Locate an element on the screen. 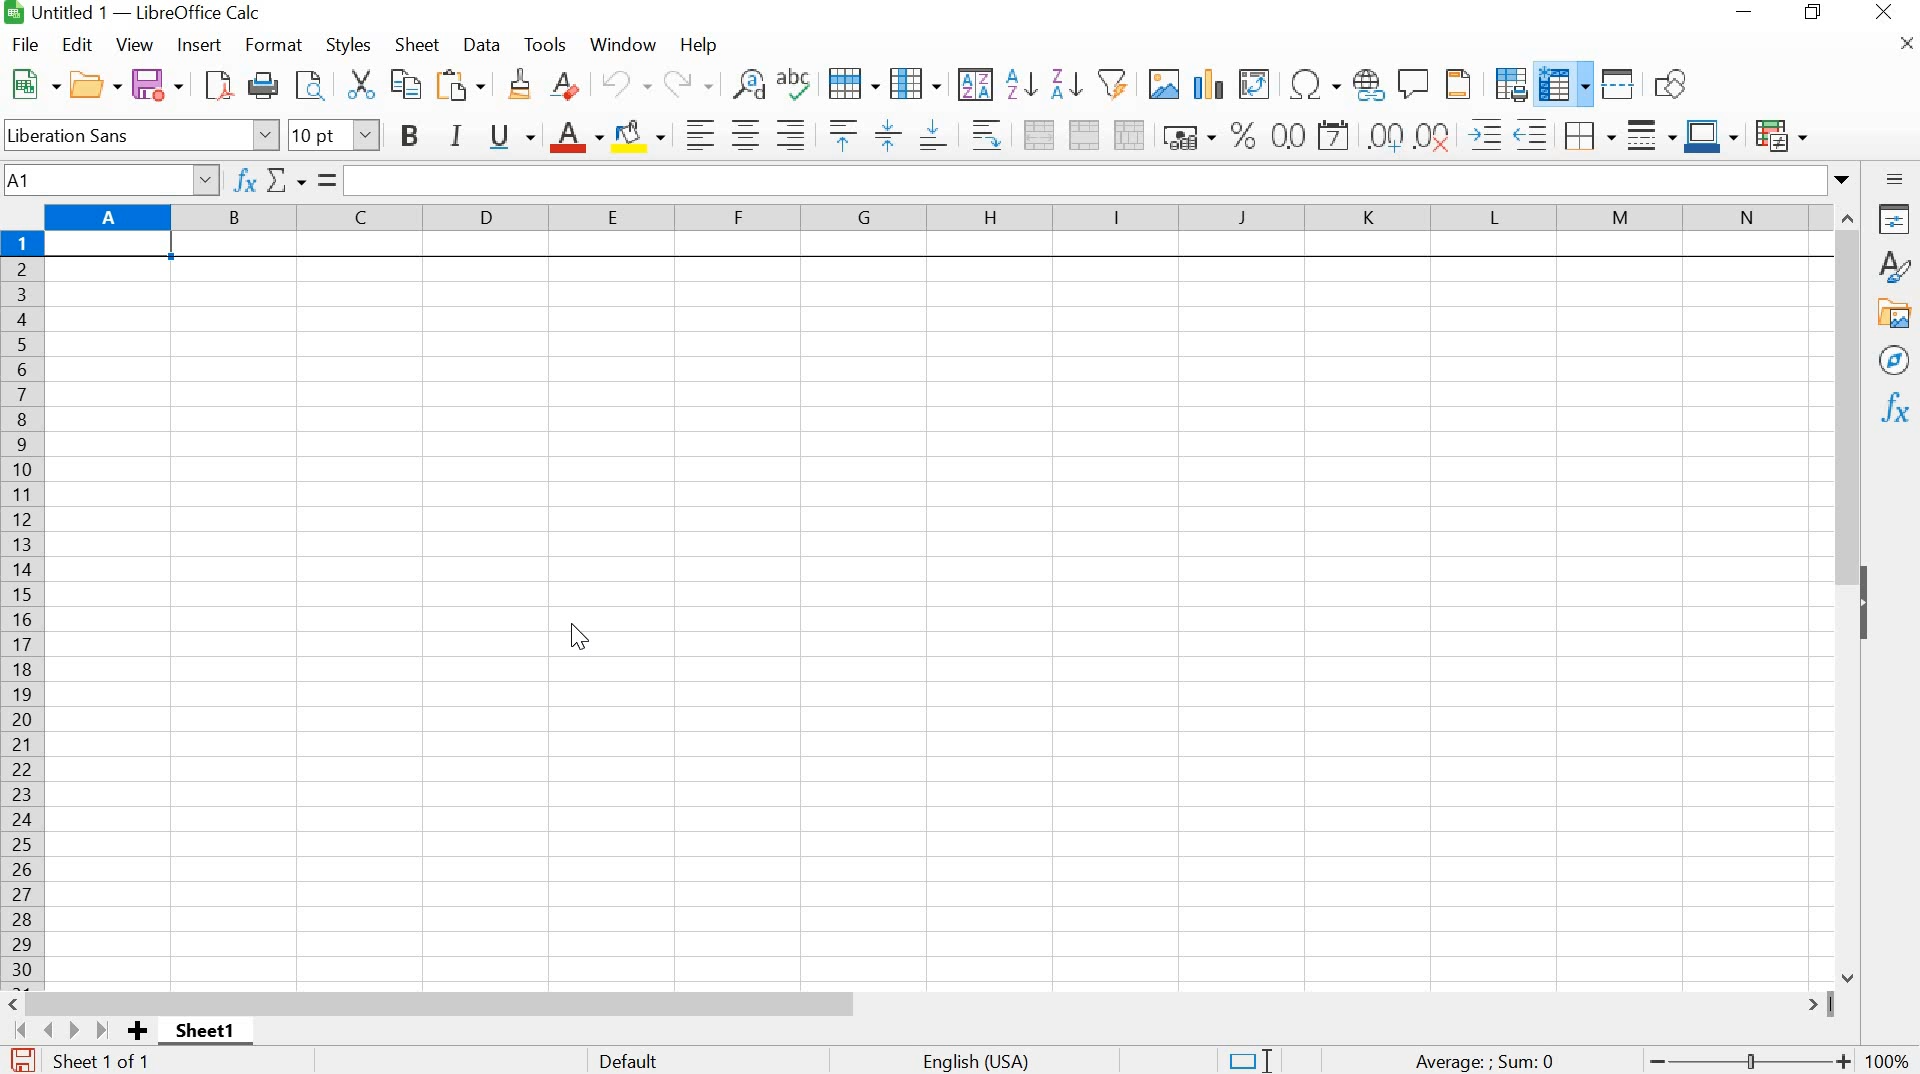 The width and height of the screenshot is (1920, 1074). COLUMN is located at coordinates (917, 82).